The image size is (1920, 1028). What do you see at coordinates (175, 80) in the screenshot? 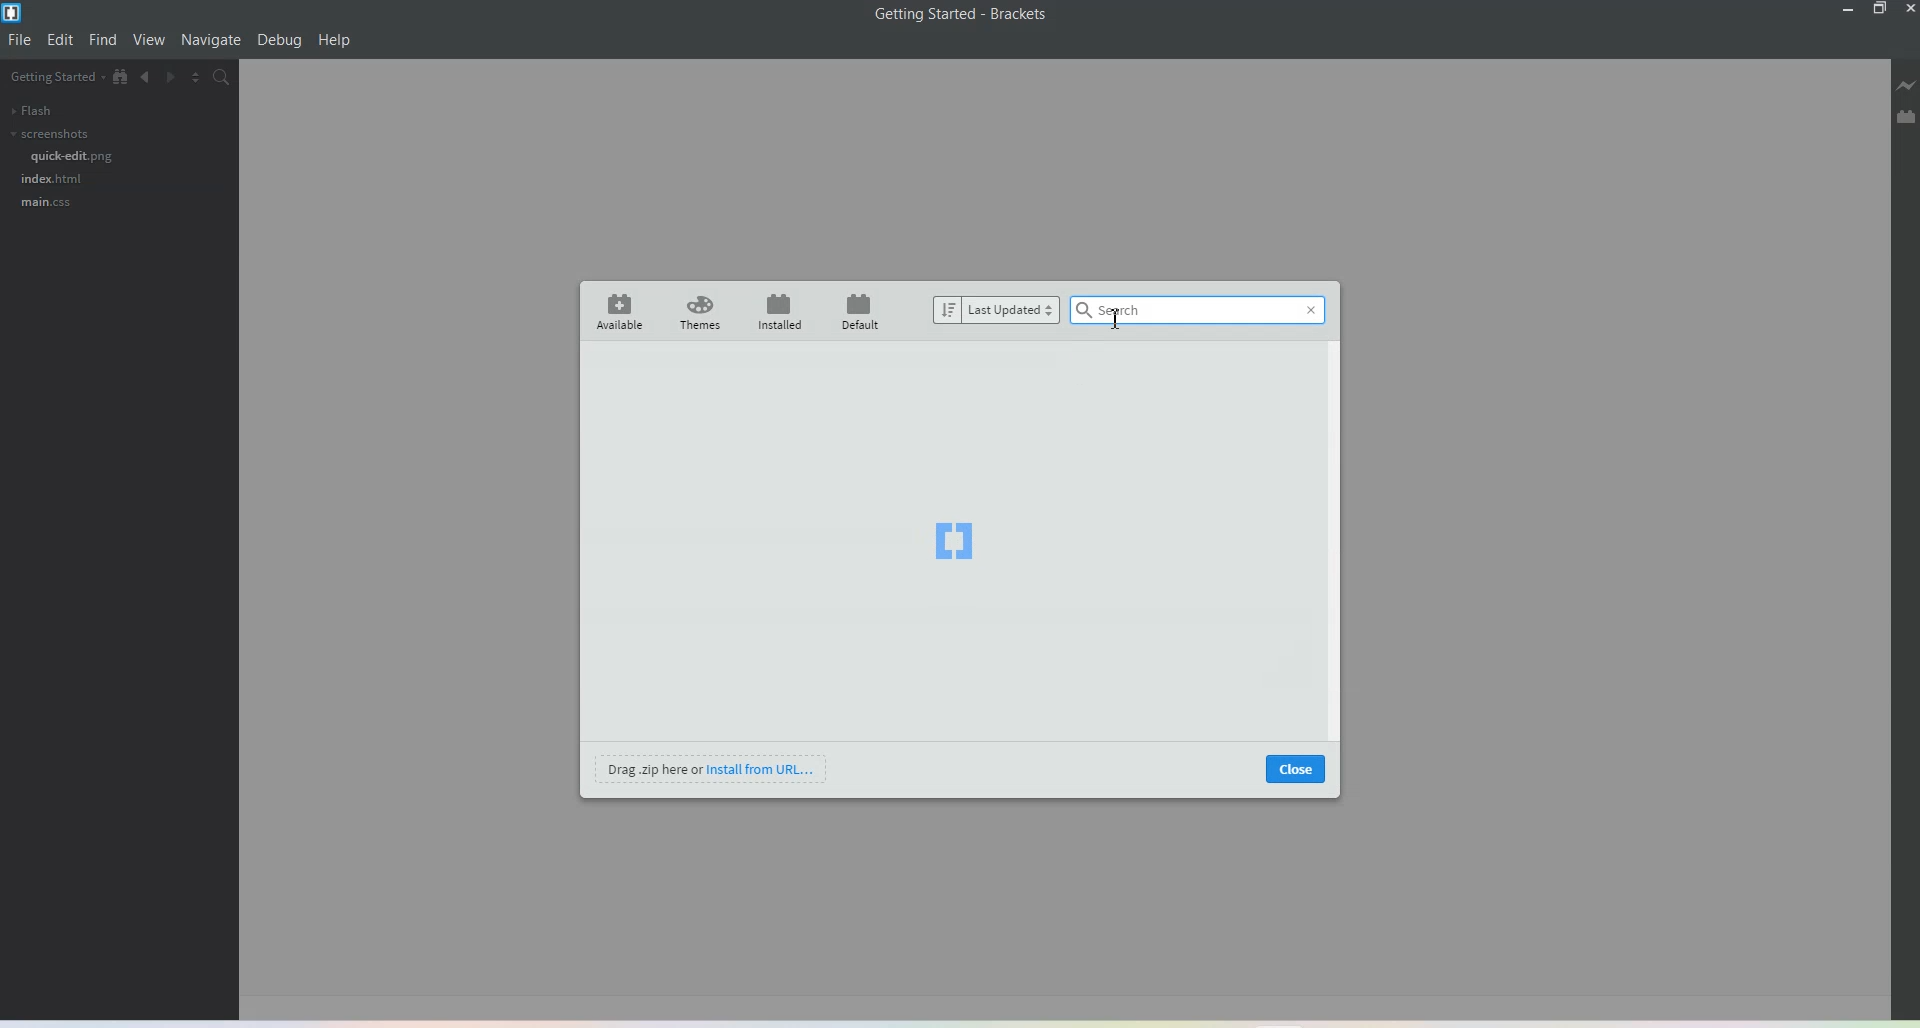
I see `Navigate Forwards` at bounding box center [175, 80].